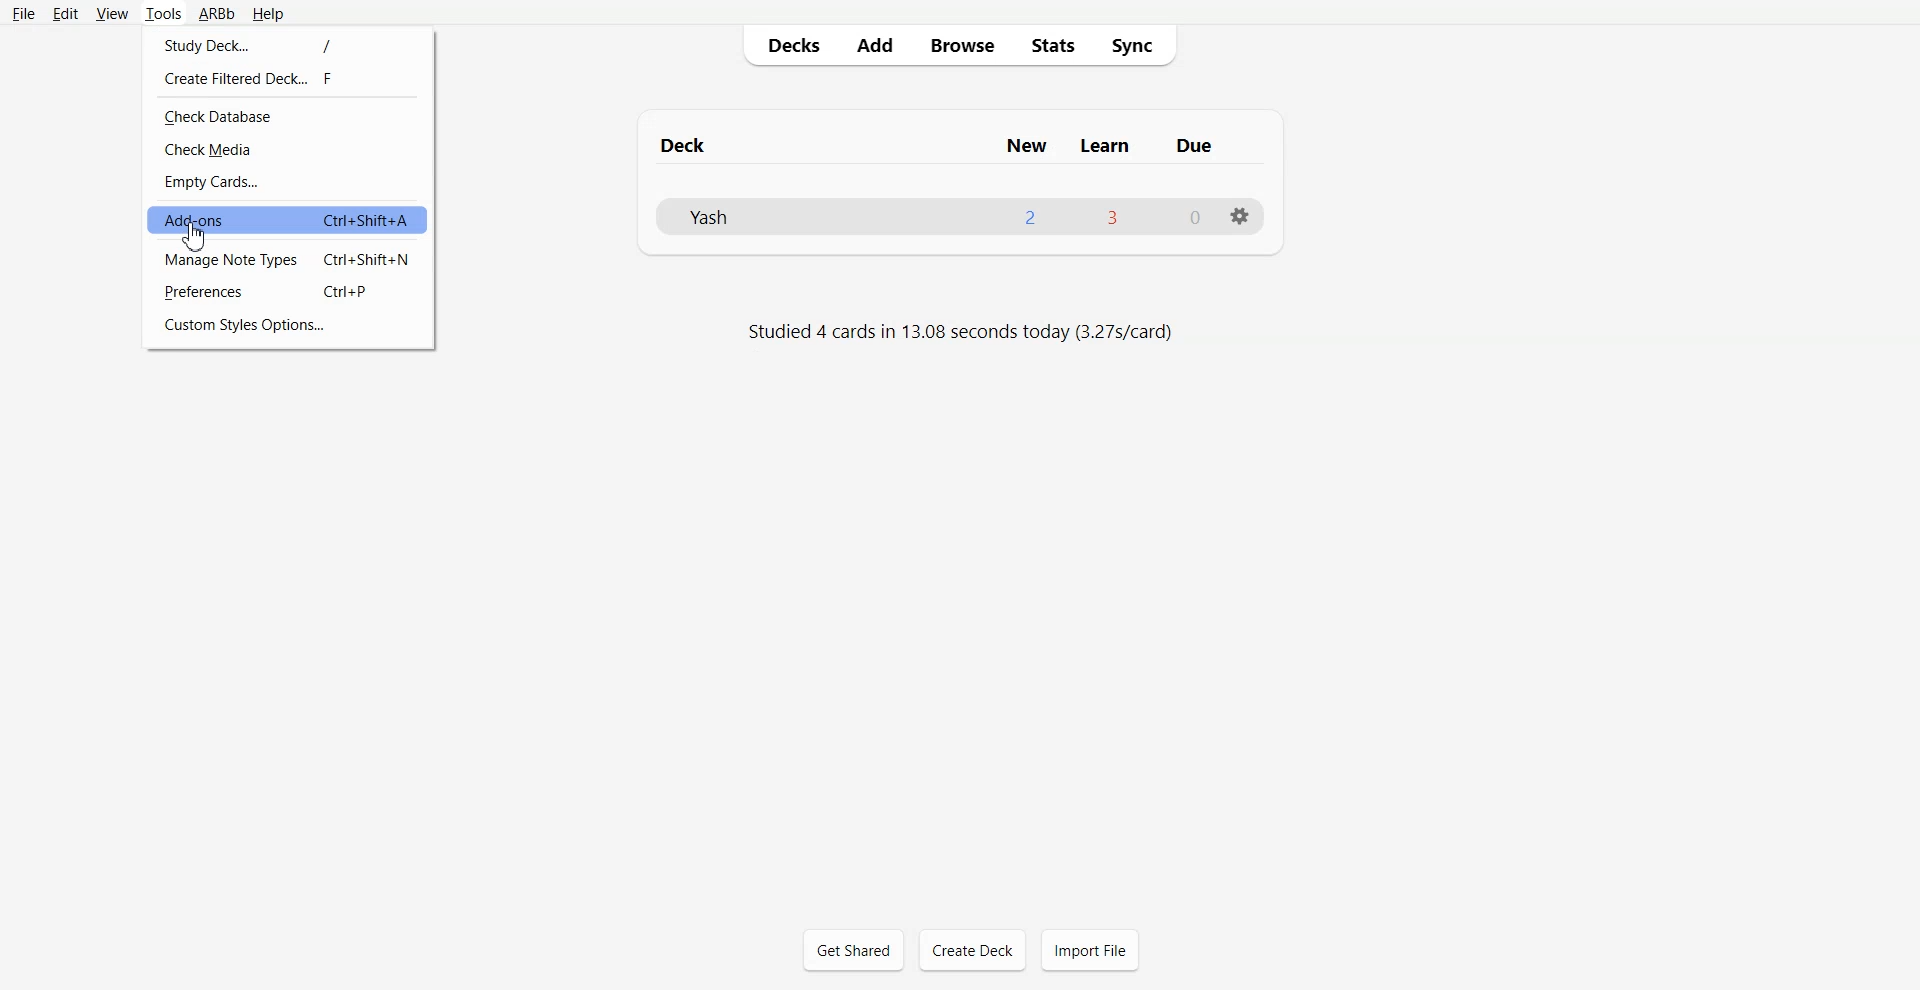 This screenshot has height=990, width=1920. I want to click on Deck File, so click(960, 217).